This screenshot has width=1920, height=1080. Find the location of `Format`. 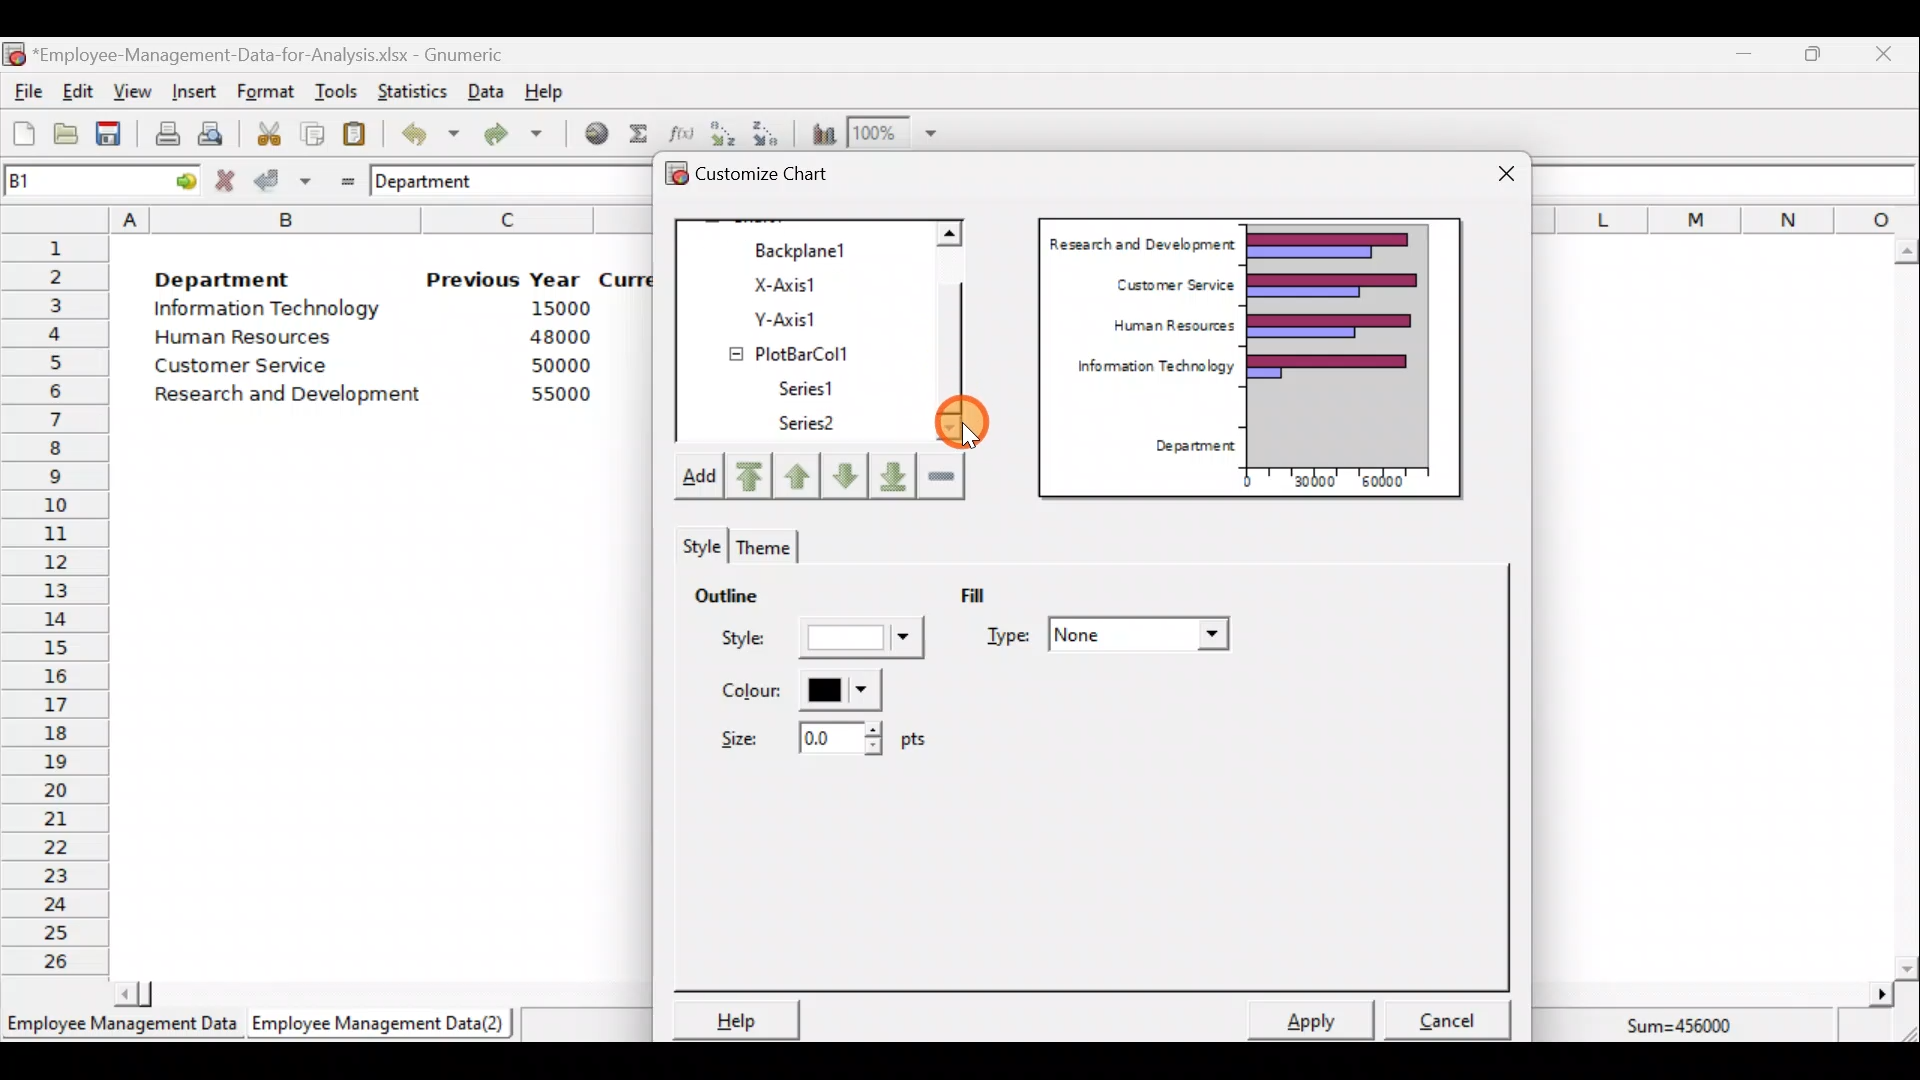

Format is located at coordinates (265, 93).